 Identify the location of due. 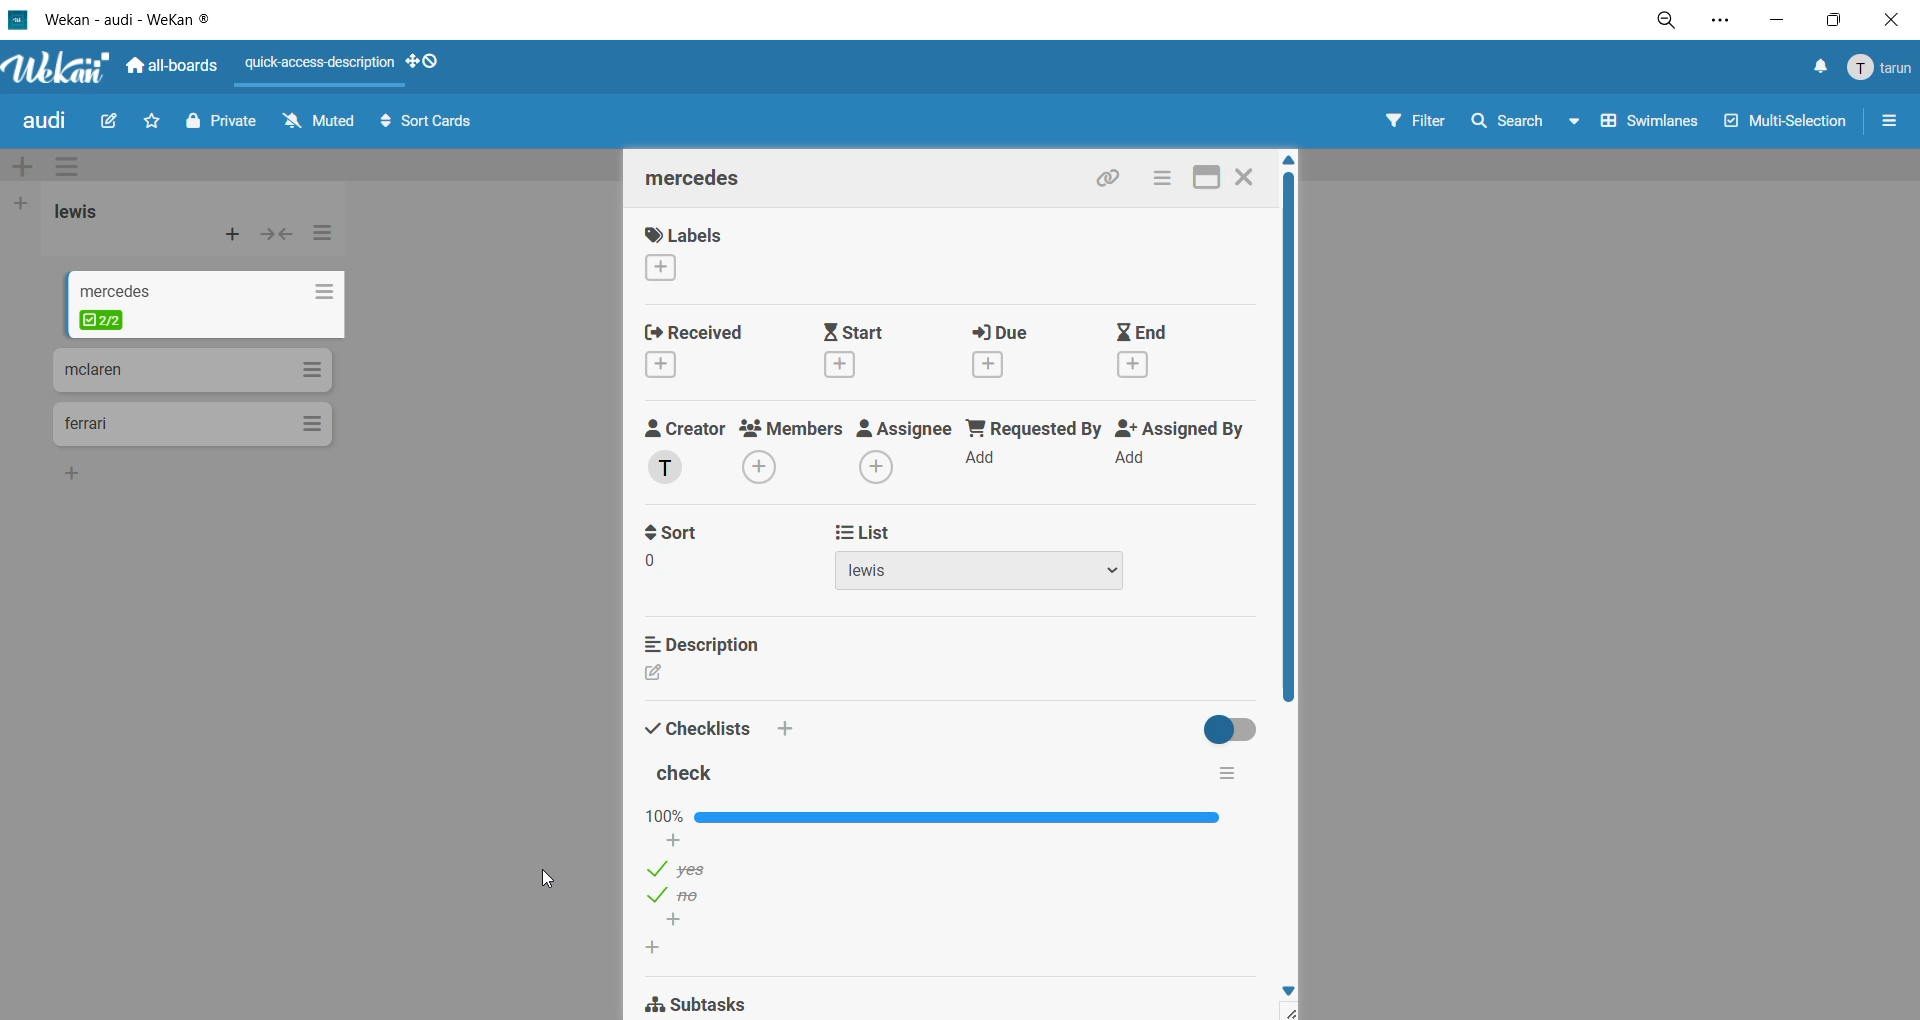
(1011, 348).